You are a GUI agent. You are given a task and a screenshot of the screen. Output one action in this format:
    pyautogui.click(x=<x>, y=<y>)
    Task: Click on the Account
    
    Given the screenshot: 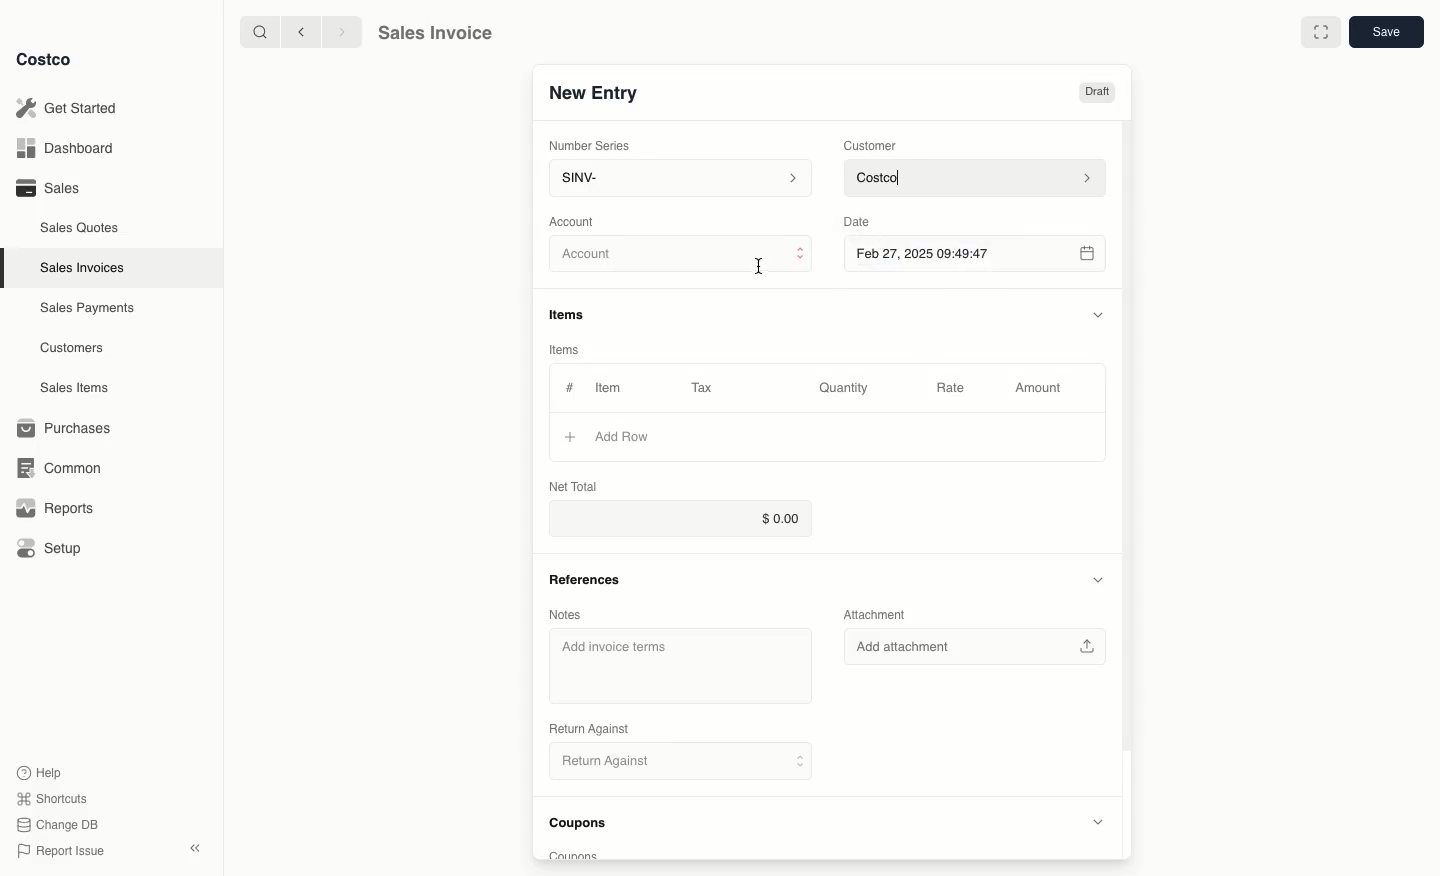 What is the action you would take?
    pyautogui.click(x=681, y=255)
    